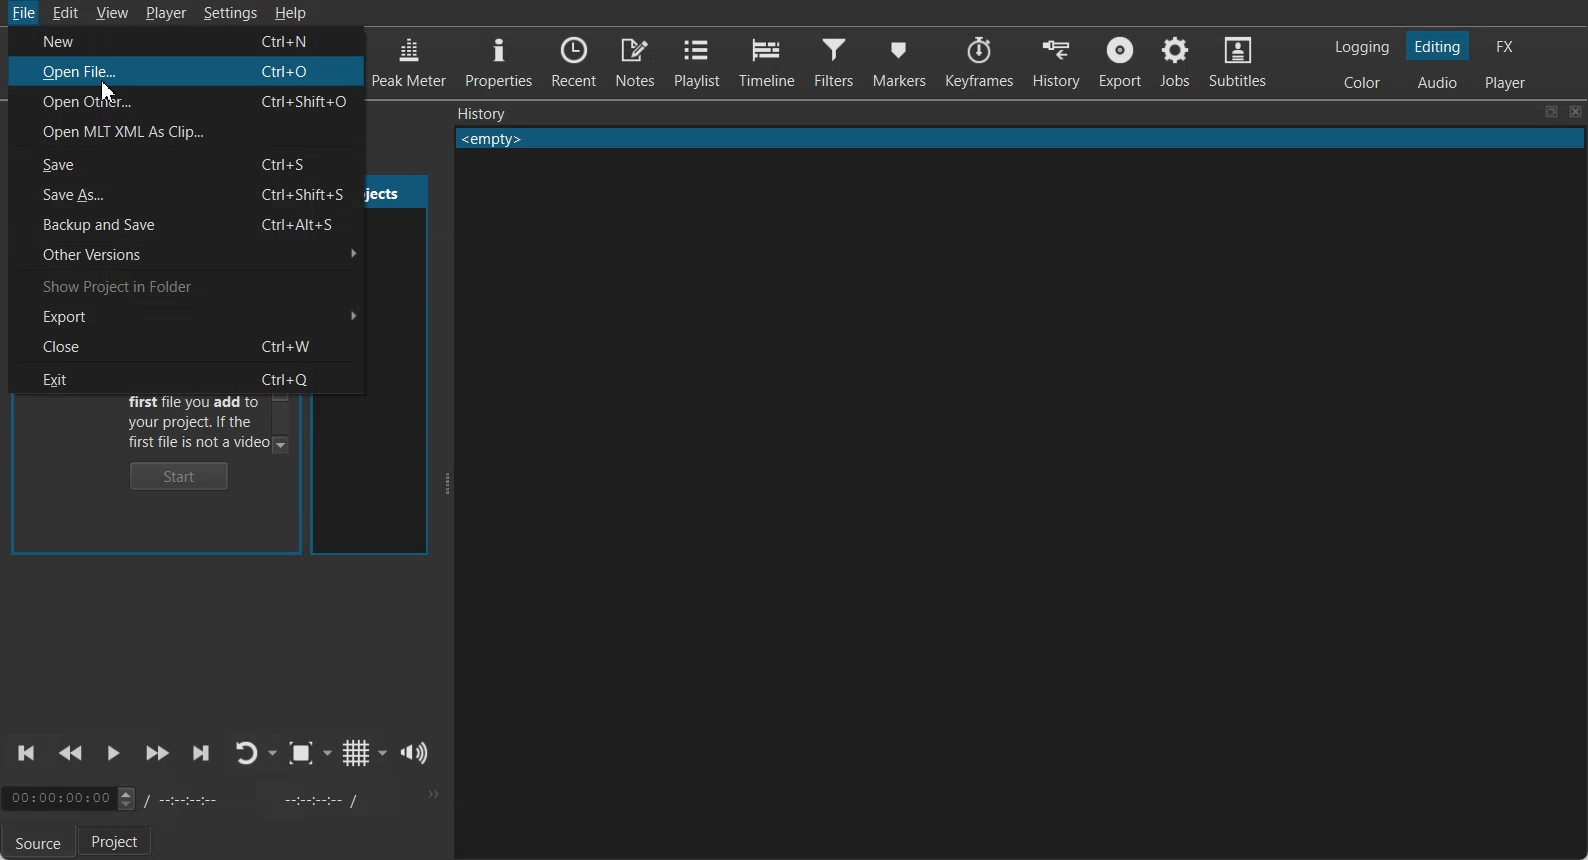  I want to click on Project, so click(118, 842).